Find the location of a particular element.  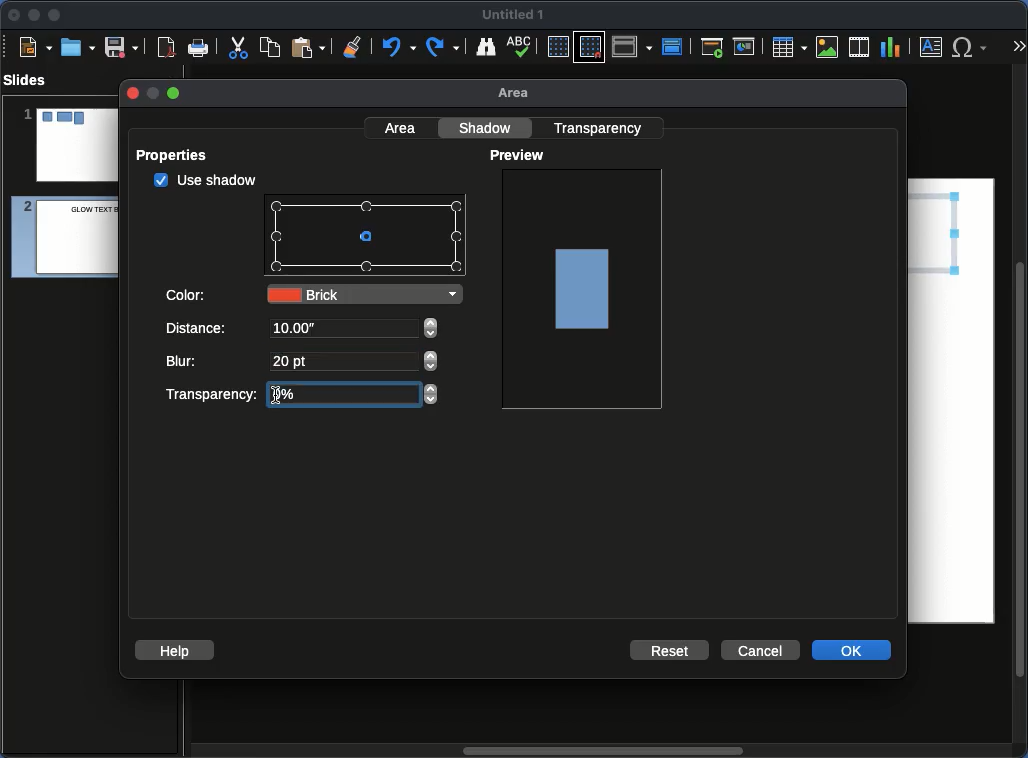

adjust is located at coordinates (431, 329).